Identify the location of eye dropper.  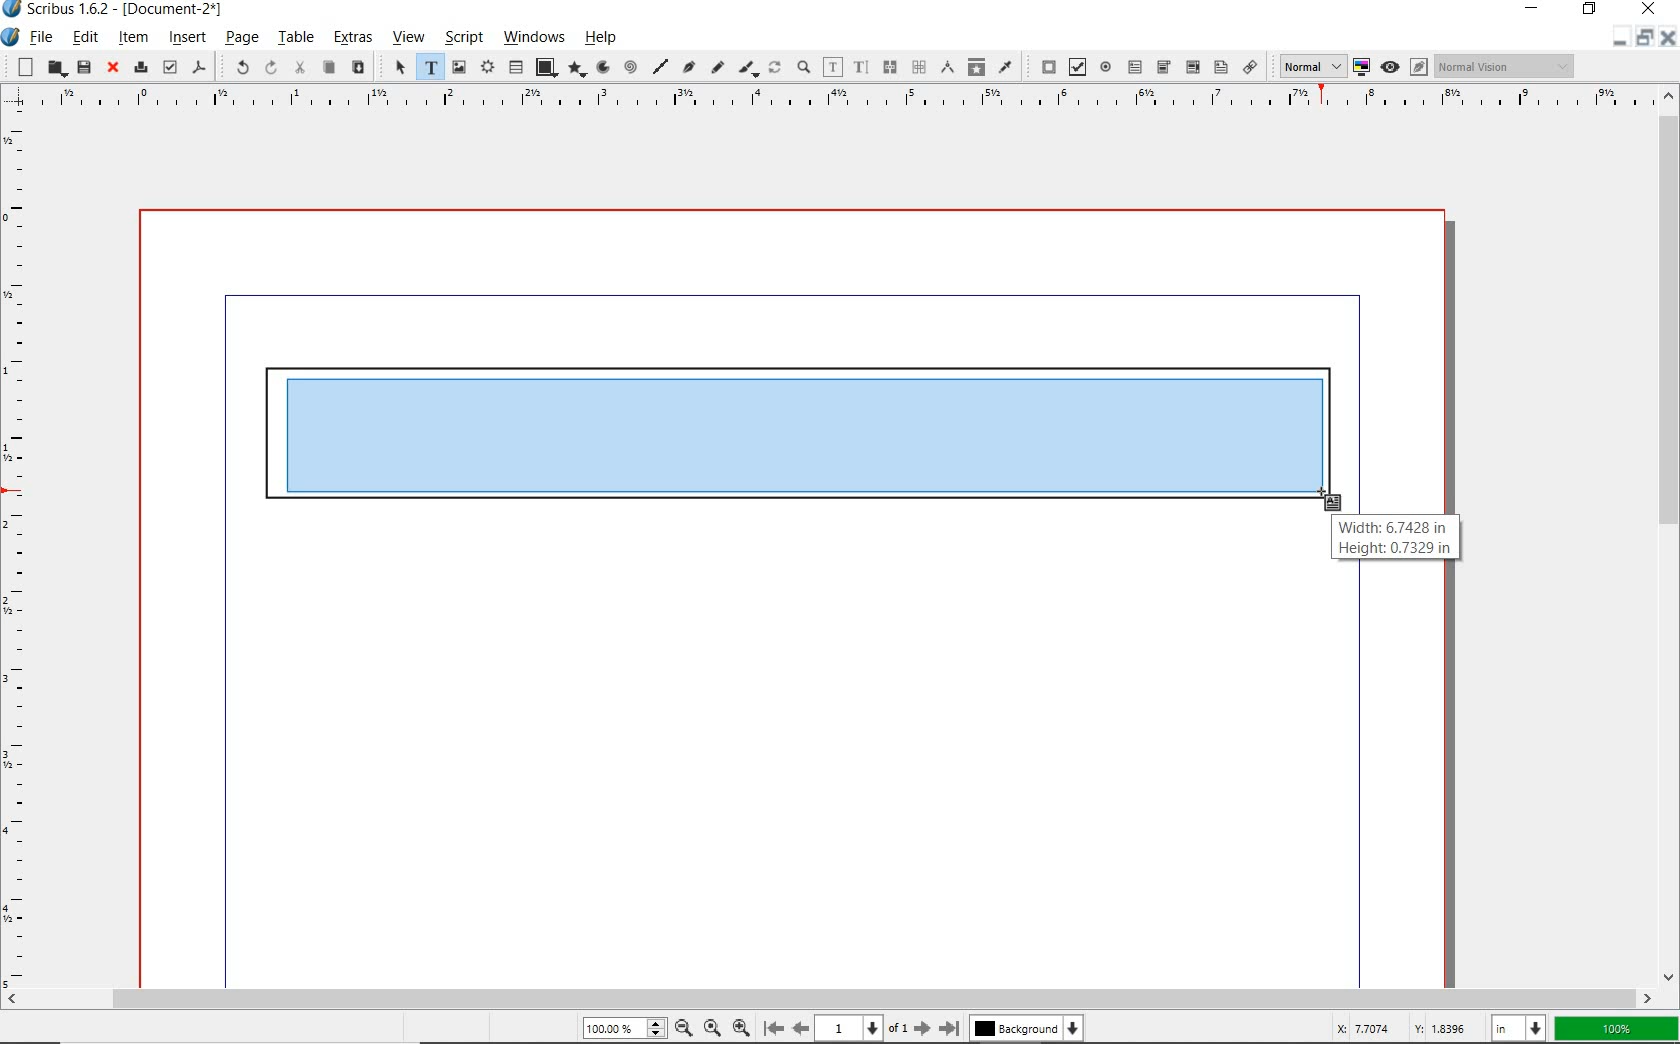
(1005, 68).